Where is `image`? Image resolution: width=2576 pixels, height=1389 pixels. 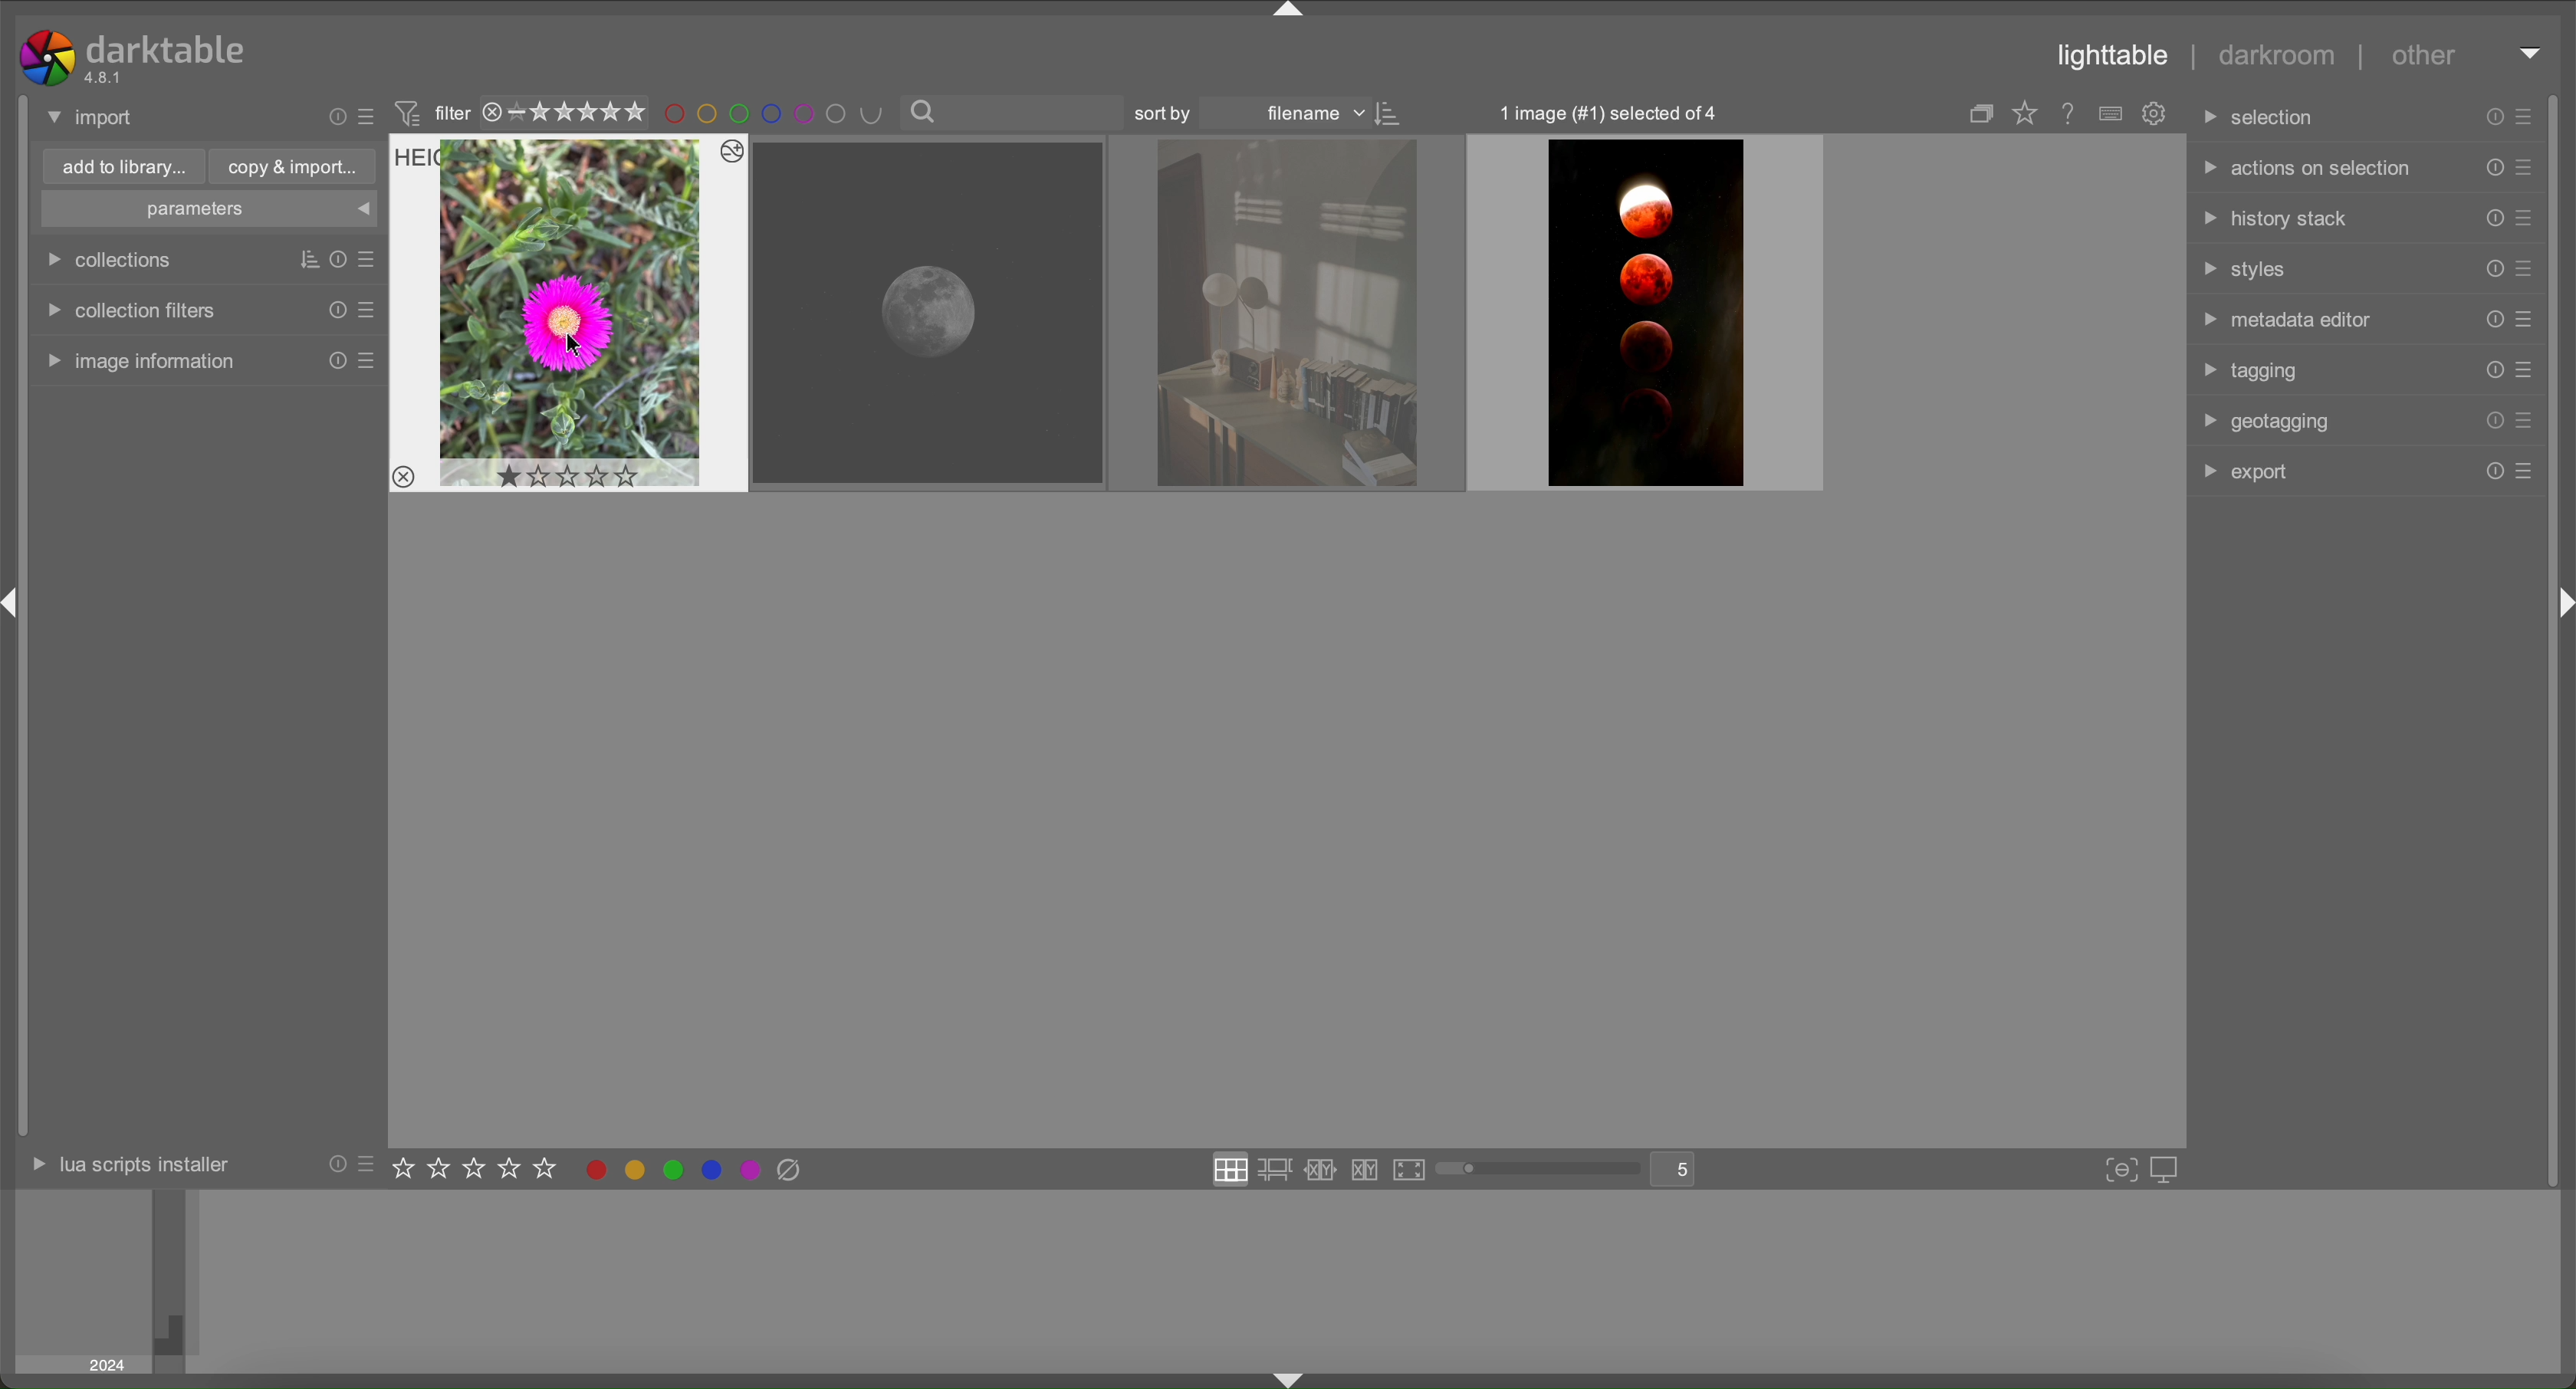
image is located at coordinates (929, 313).